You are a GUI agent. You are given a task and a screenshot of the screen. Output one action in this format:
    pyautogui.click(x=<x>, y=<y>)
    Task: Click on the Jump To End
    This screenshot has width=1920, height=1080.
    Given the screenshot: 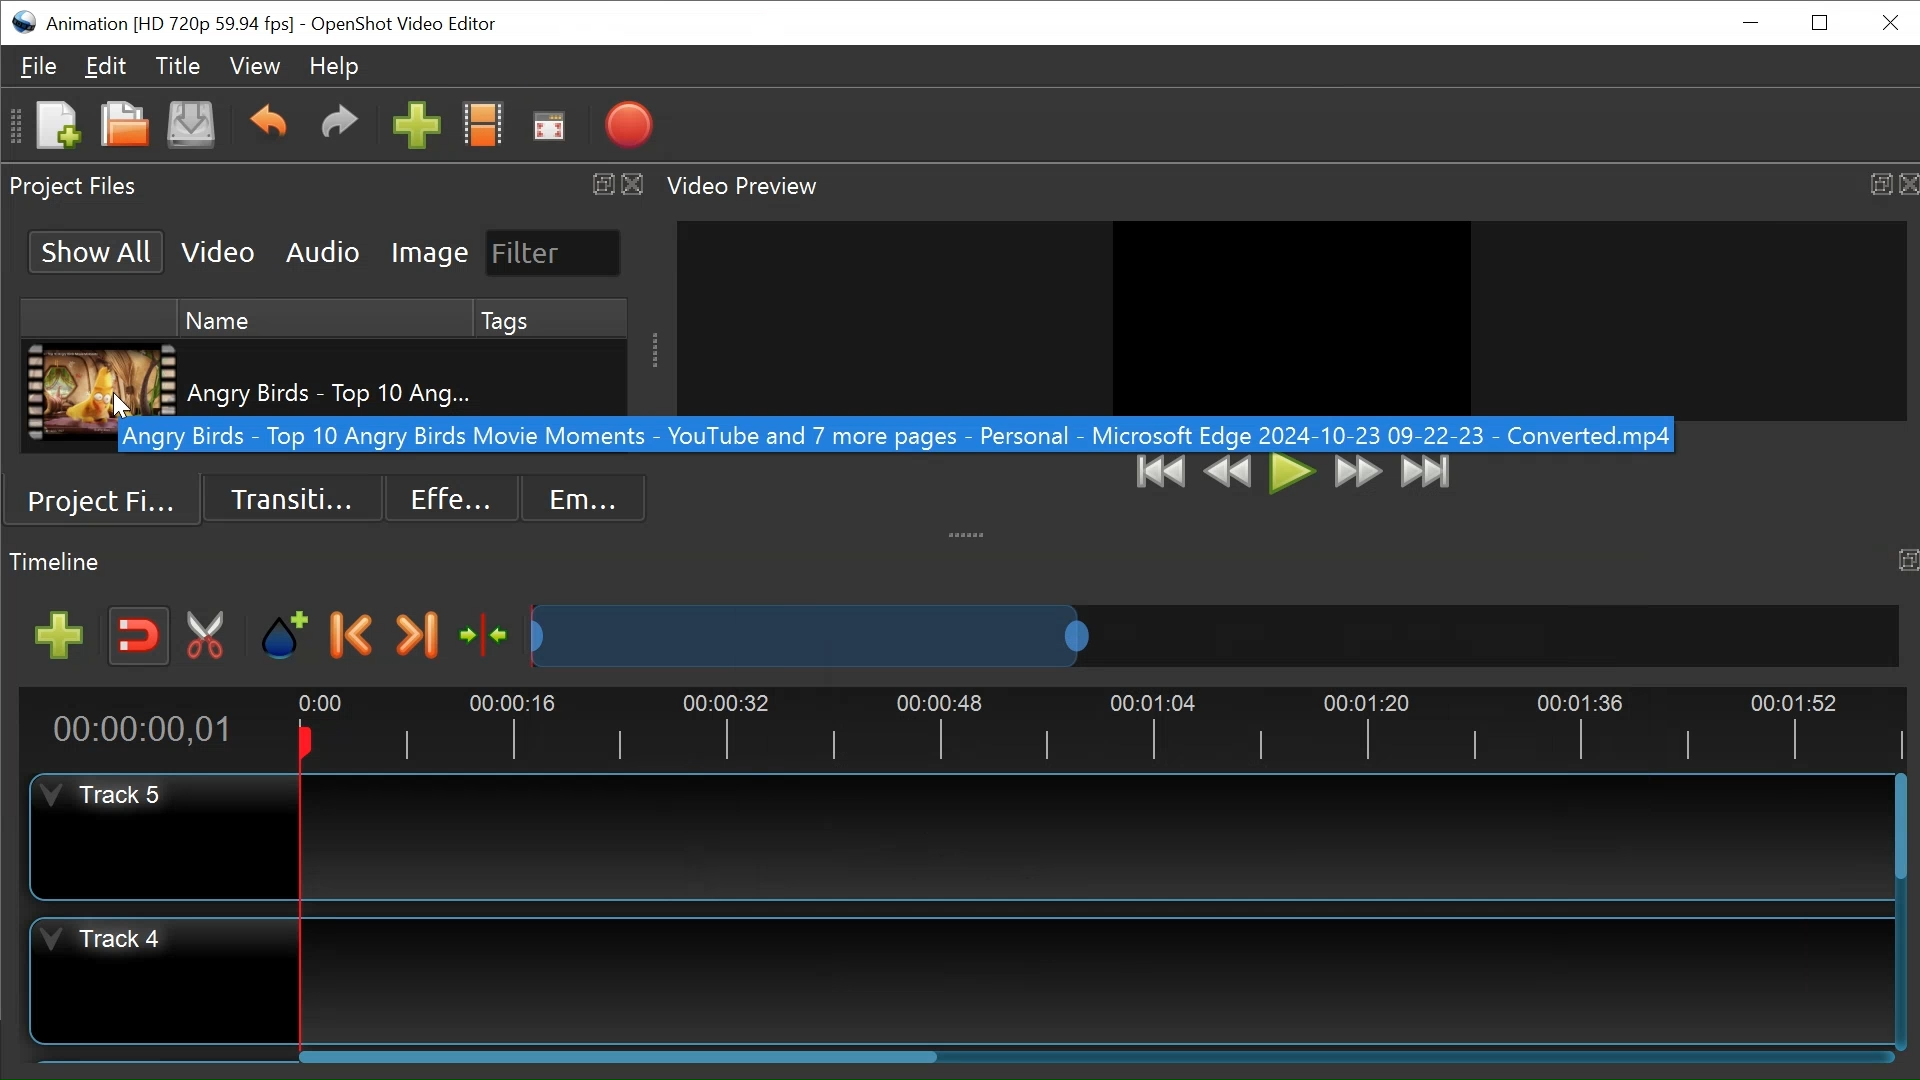 What is the action you would take?
    pyautogui.click(x=1425, y=474)
    